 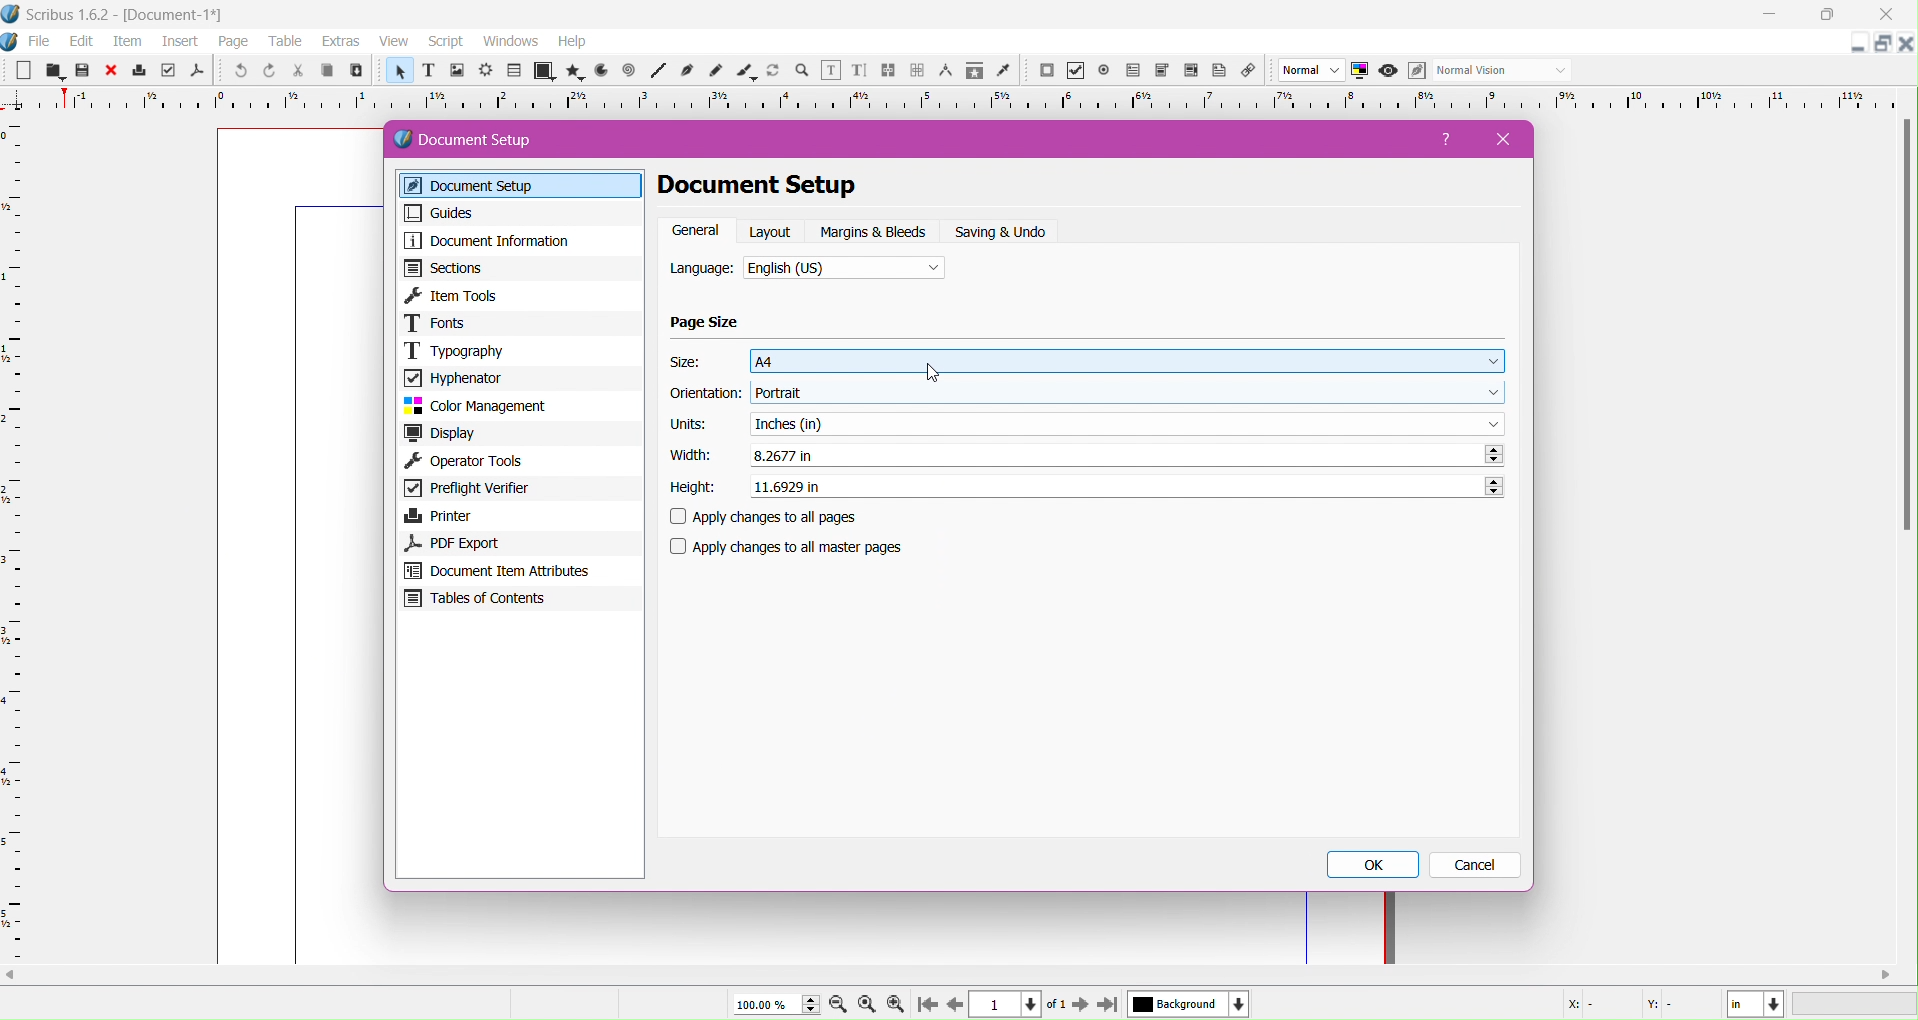 I want to click on link text frames, so click(x=888, y=71).